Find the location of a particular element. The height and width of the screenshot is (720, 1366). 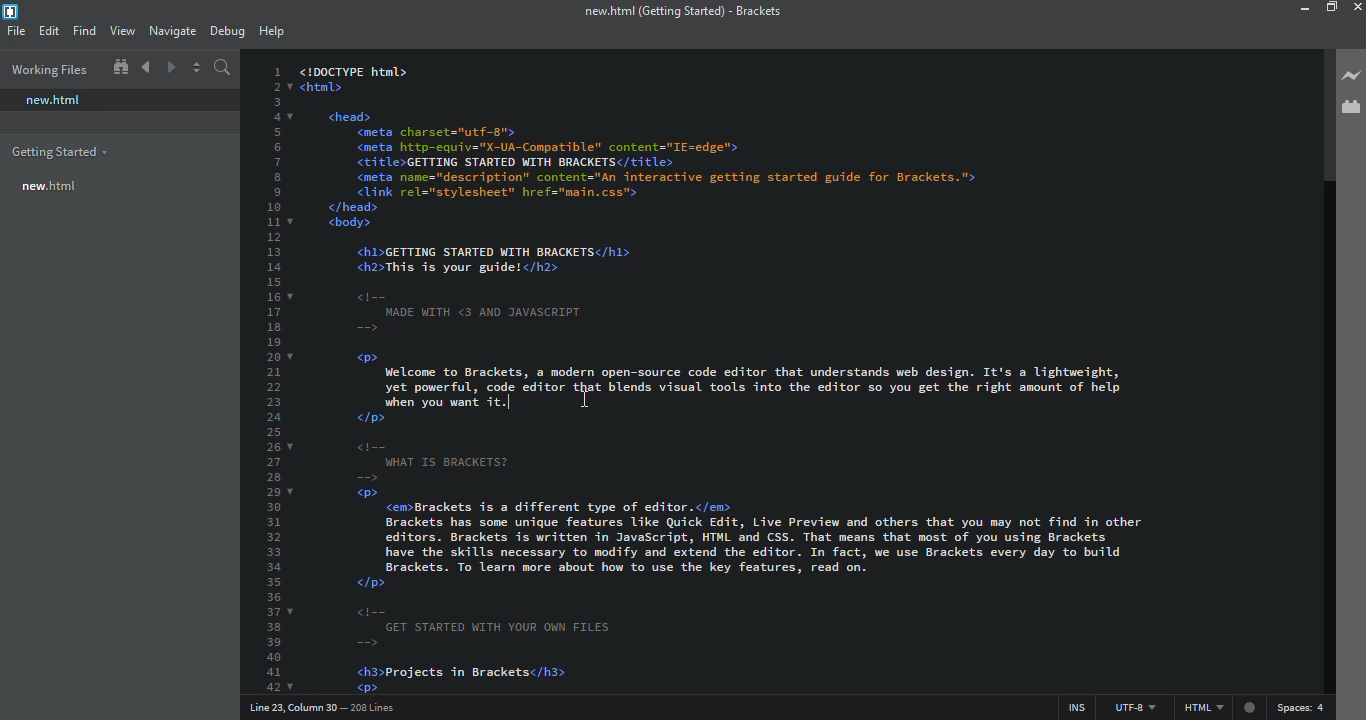

show in file tree is located at coordinates (121, 66).